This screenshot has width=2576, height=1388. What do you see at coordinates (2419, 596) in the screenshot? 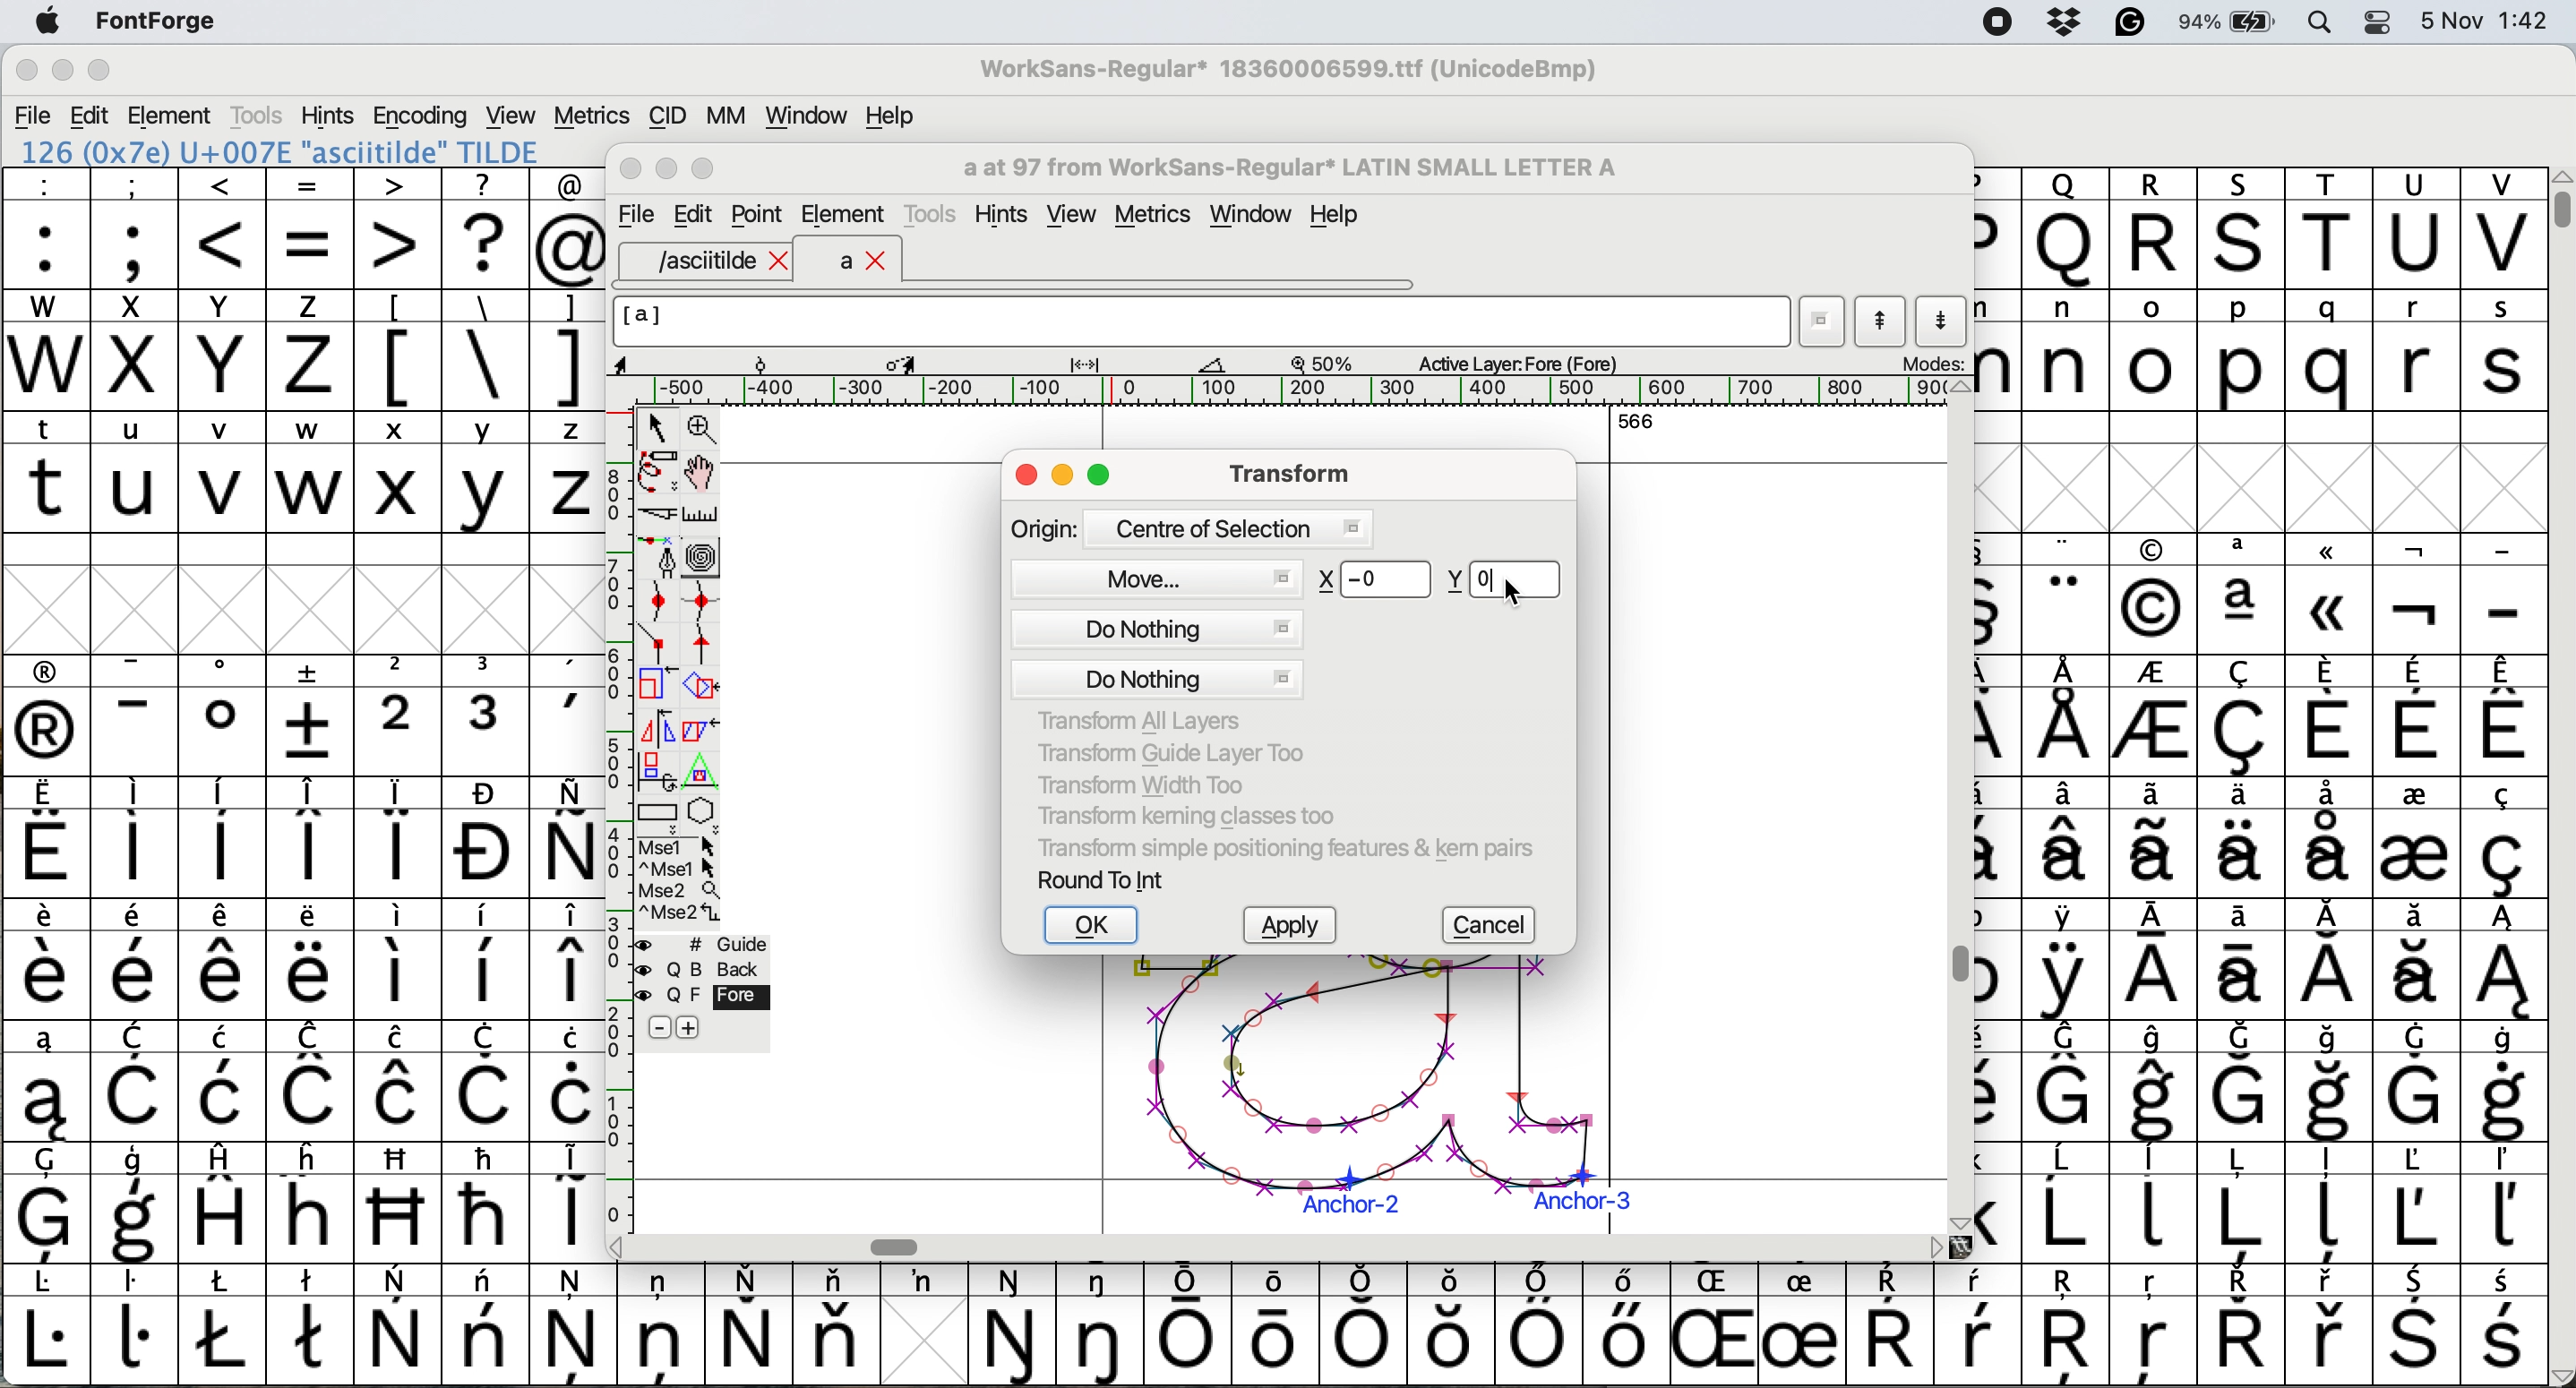
I see `symbol` at bounding box center [2419, 596].